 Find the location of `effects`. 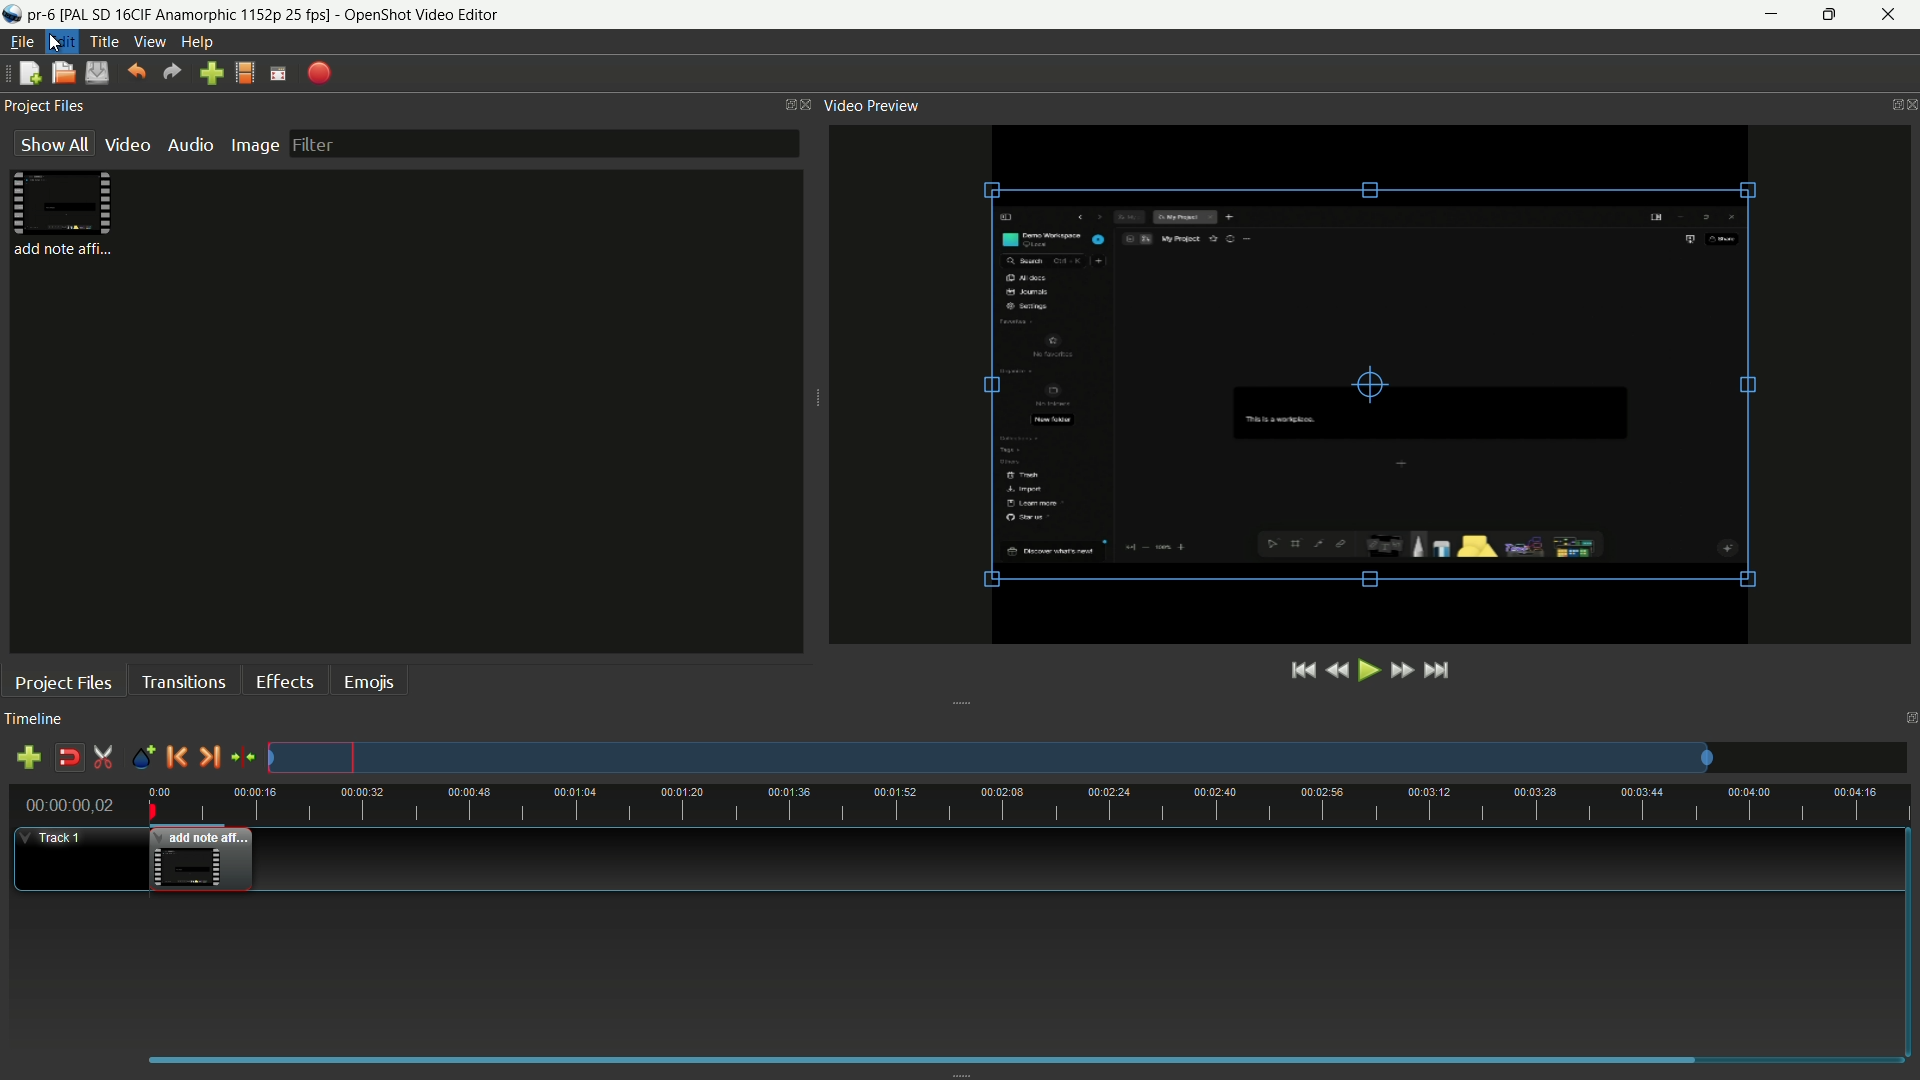

effects is located at coordinates (285, 681).